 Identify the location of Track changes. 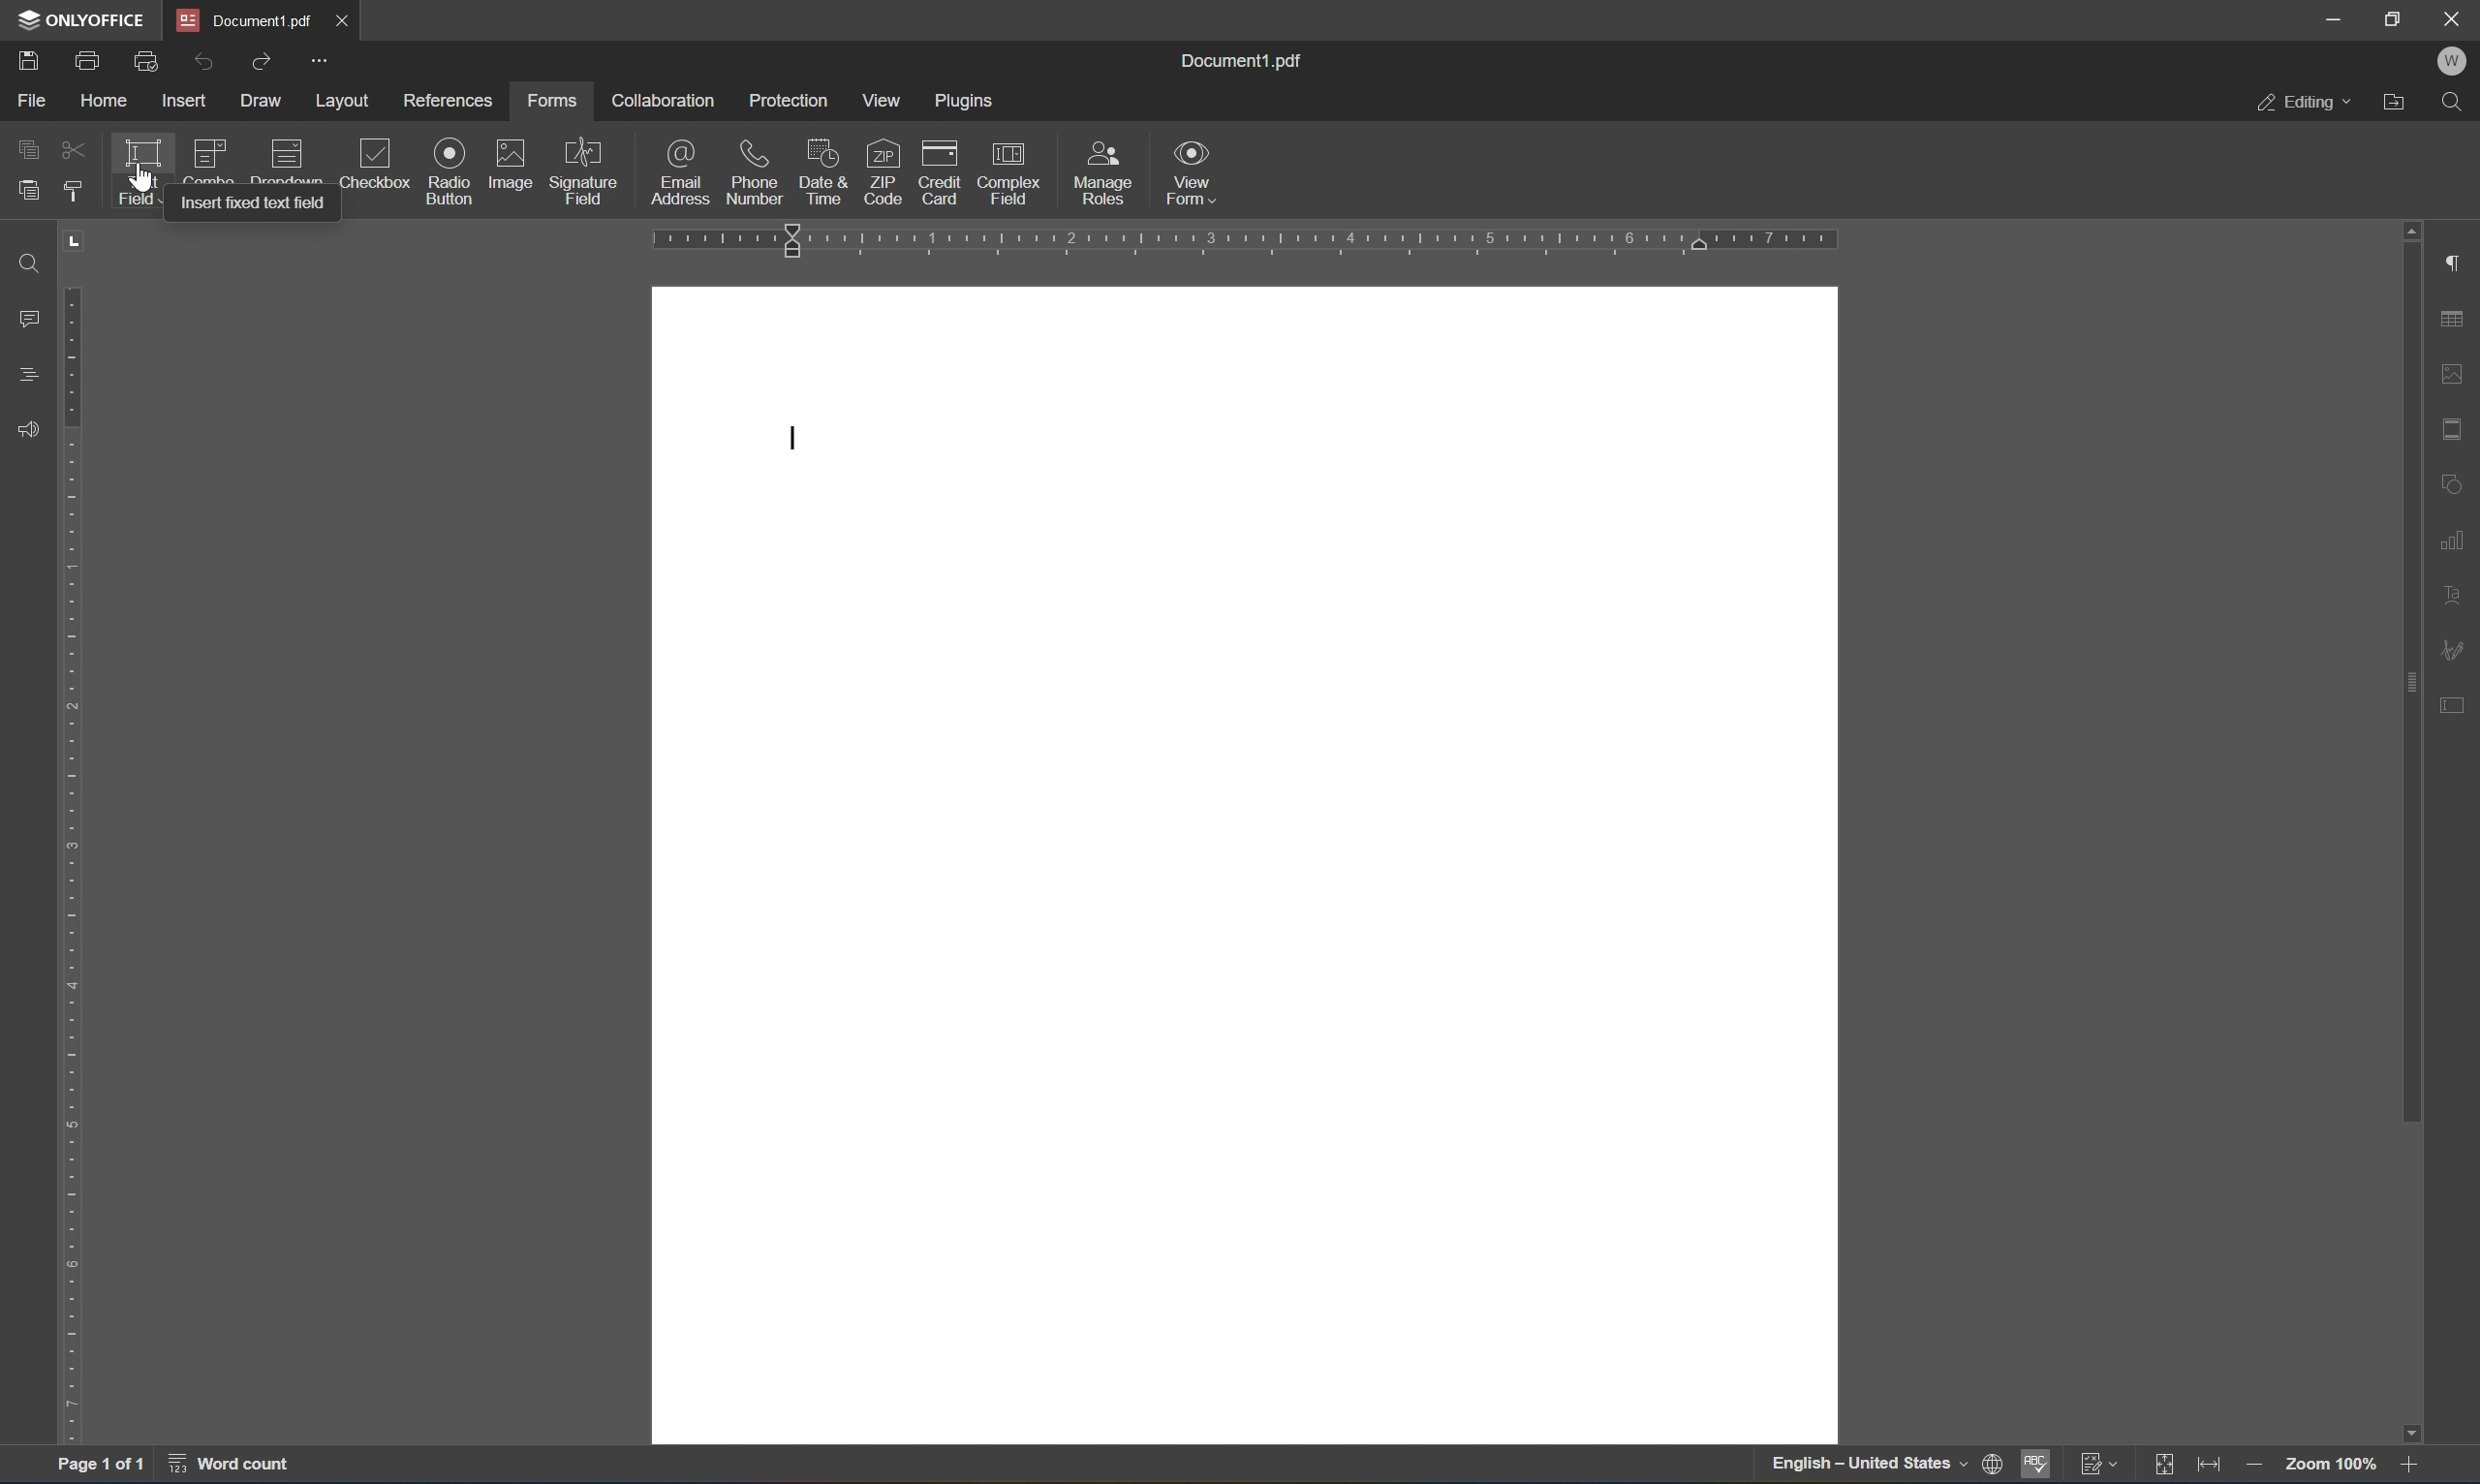
(2167, 1466).